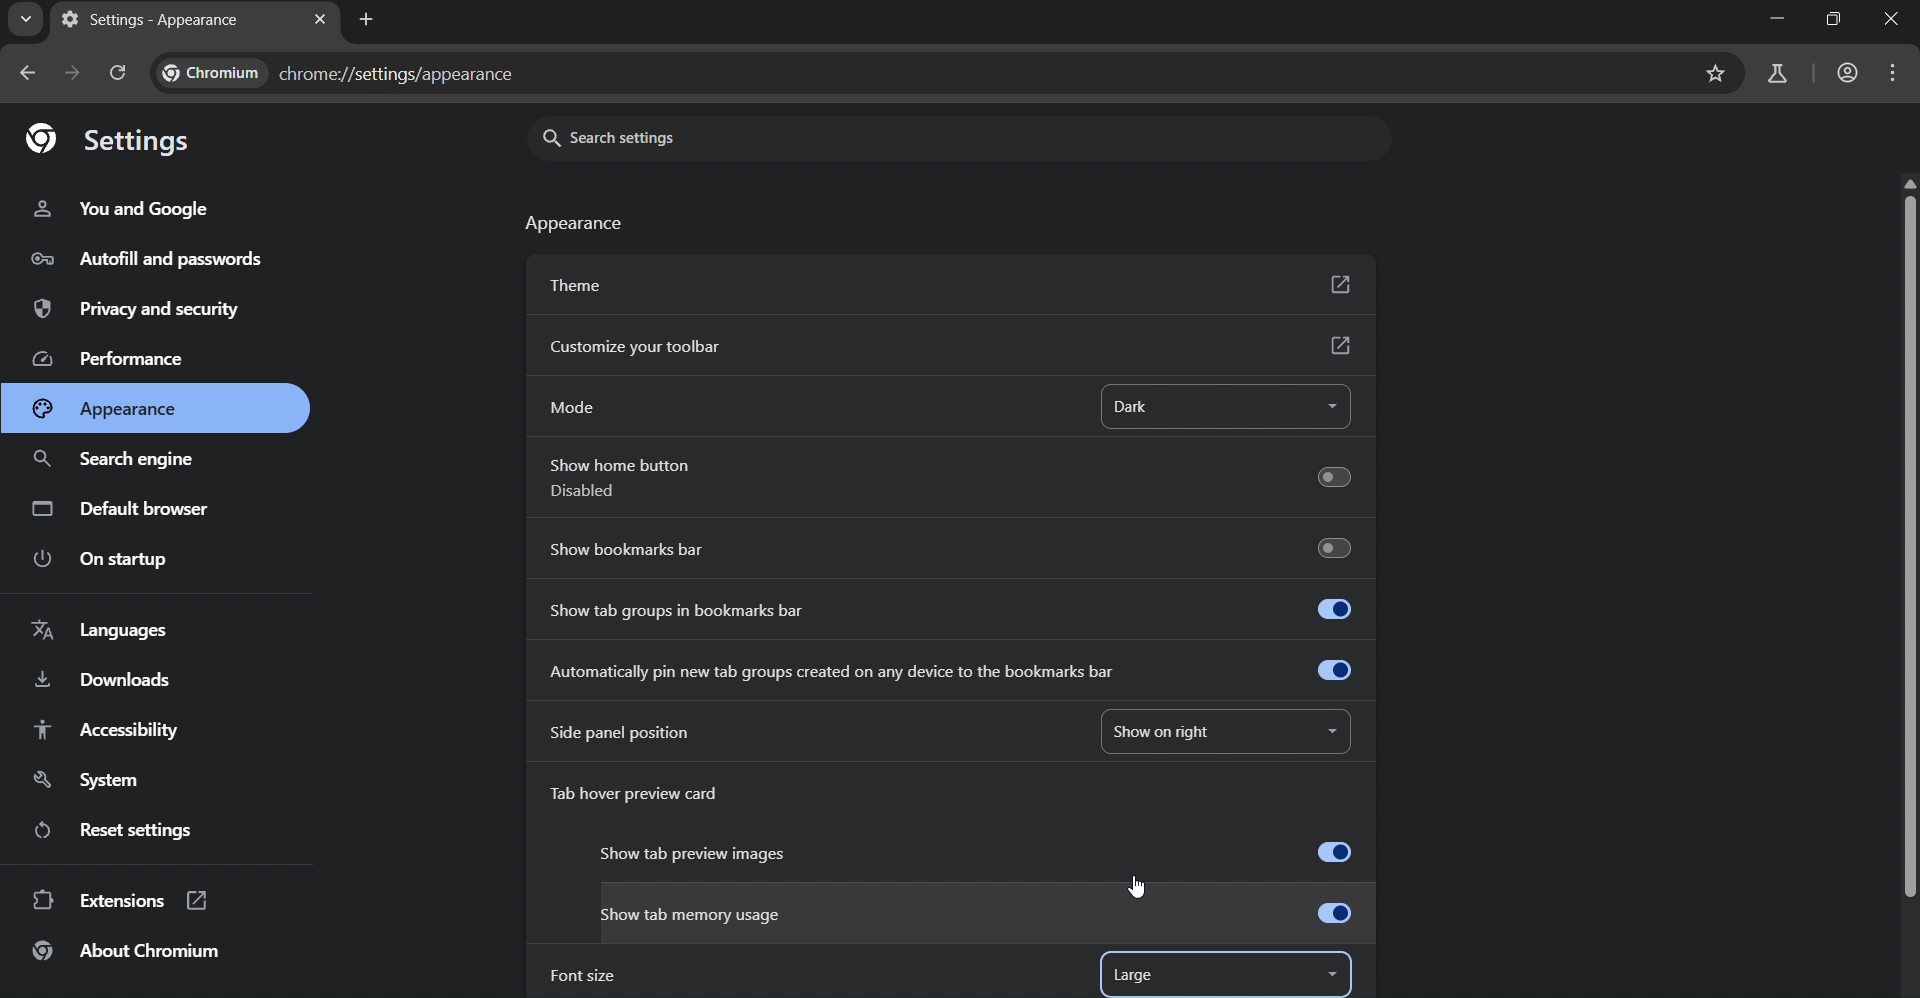 The image size is (1920, 998). What do you see at coordinates (643, 137) in the screenshot?
I see `search settings` at bounding box center [643, 137].